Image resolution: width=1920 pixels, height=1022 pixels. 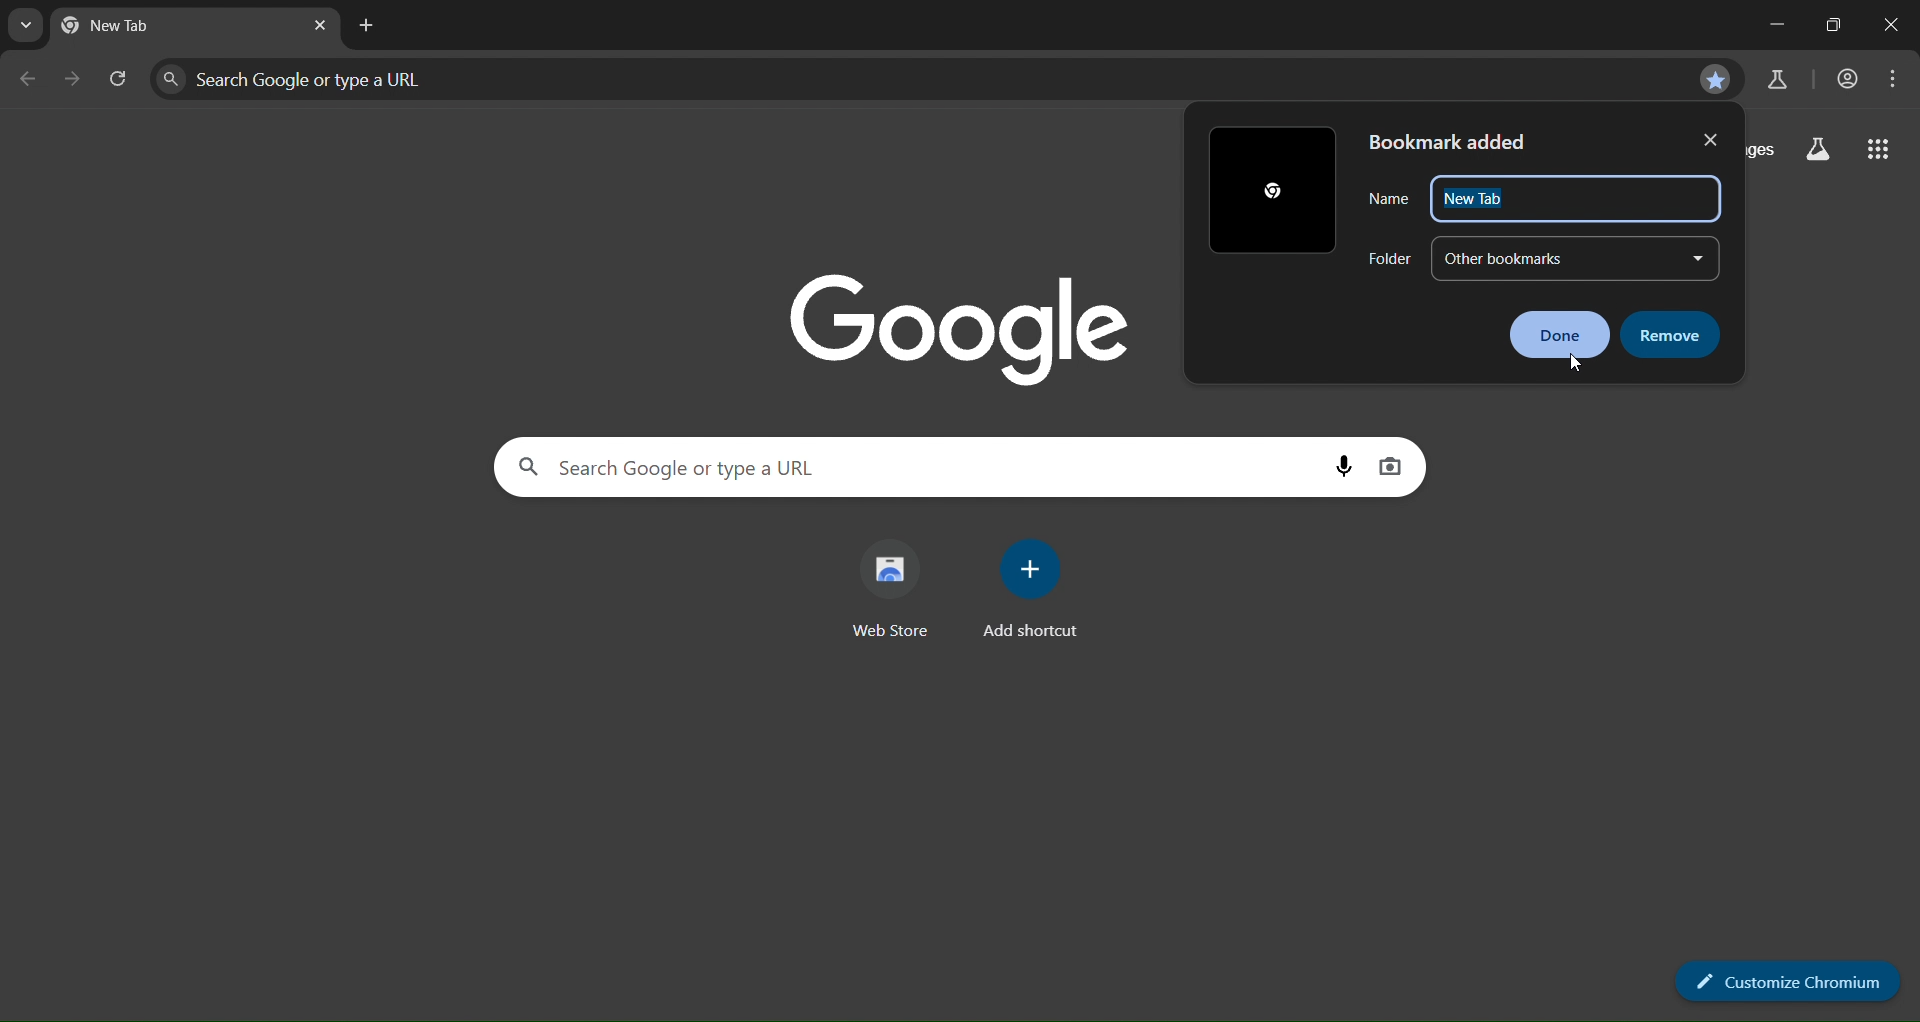 I want to click on bookmark added, so click(x=1449, y=142).